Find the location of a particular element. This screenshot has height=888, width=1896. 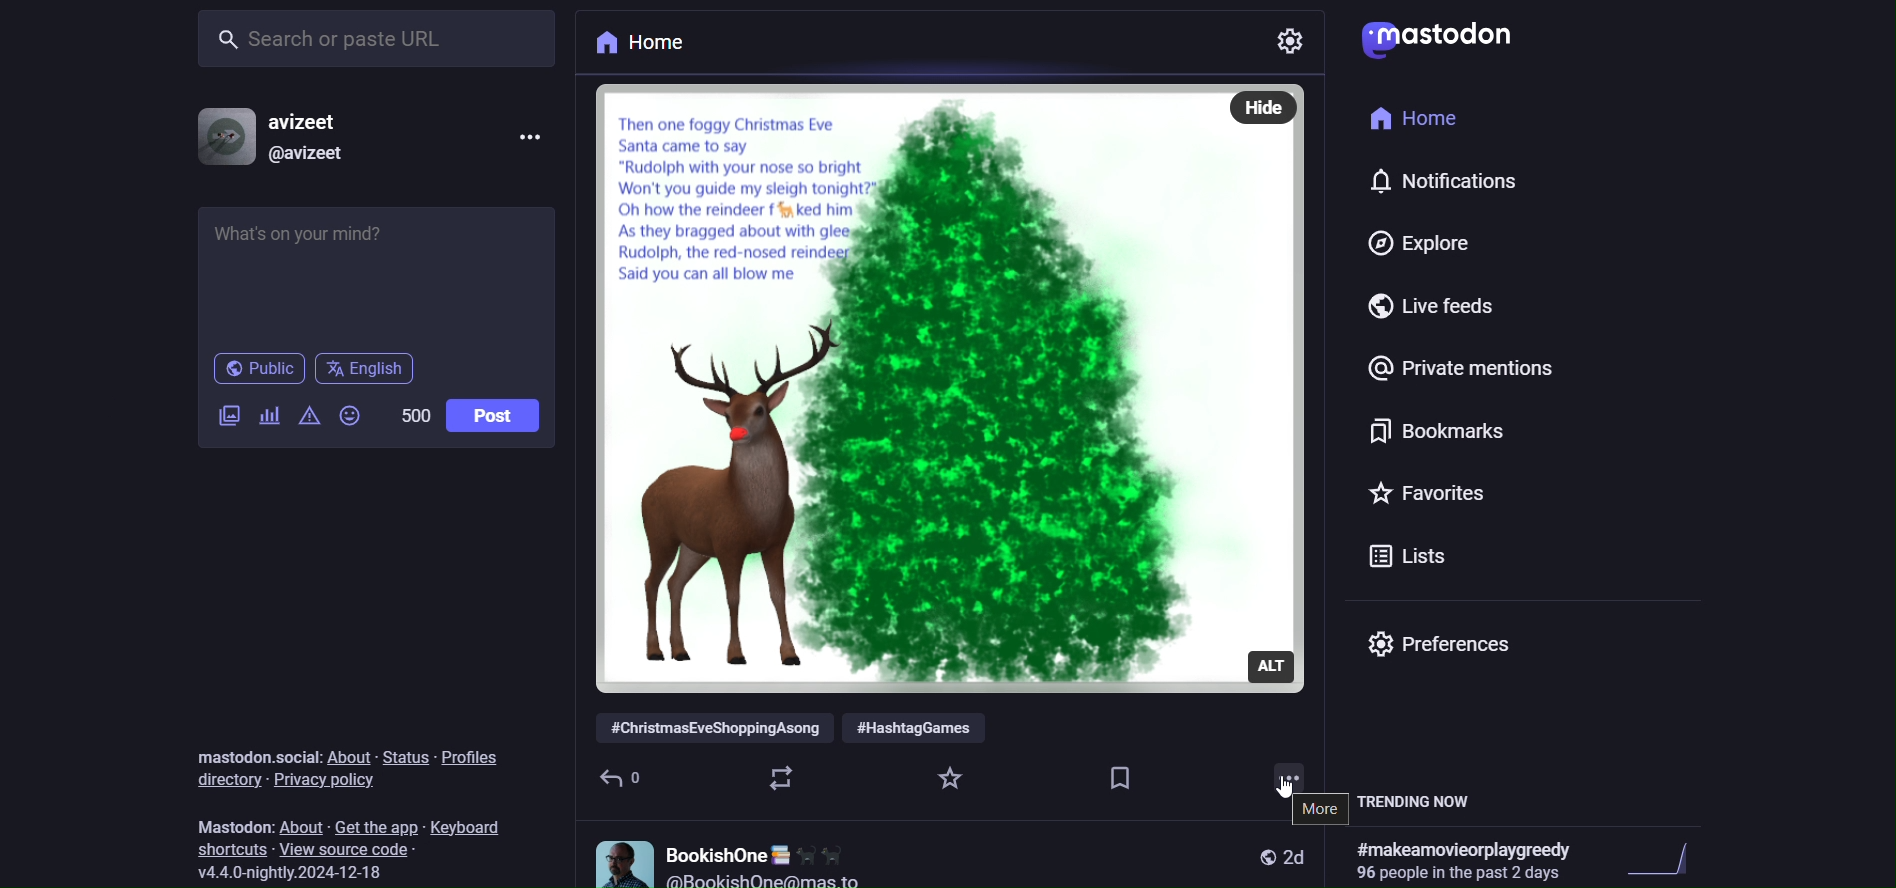

reply is located at coordinates (625, 775).